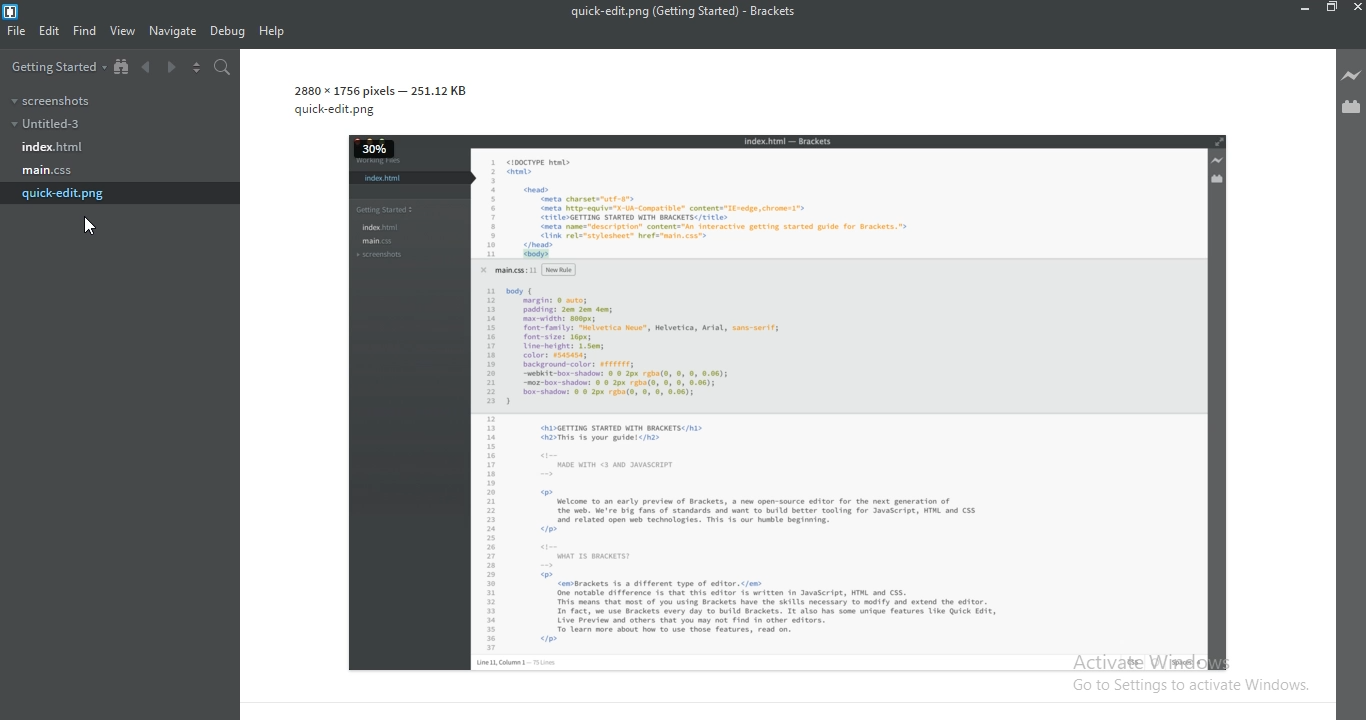 The width and height of the screenshot is (1366, 720). I want to click on extension manager, so click(1352, 109).